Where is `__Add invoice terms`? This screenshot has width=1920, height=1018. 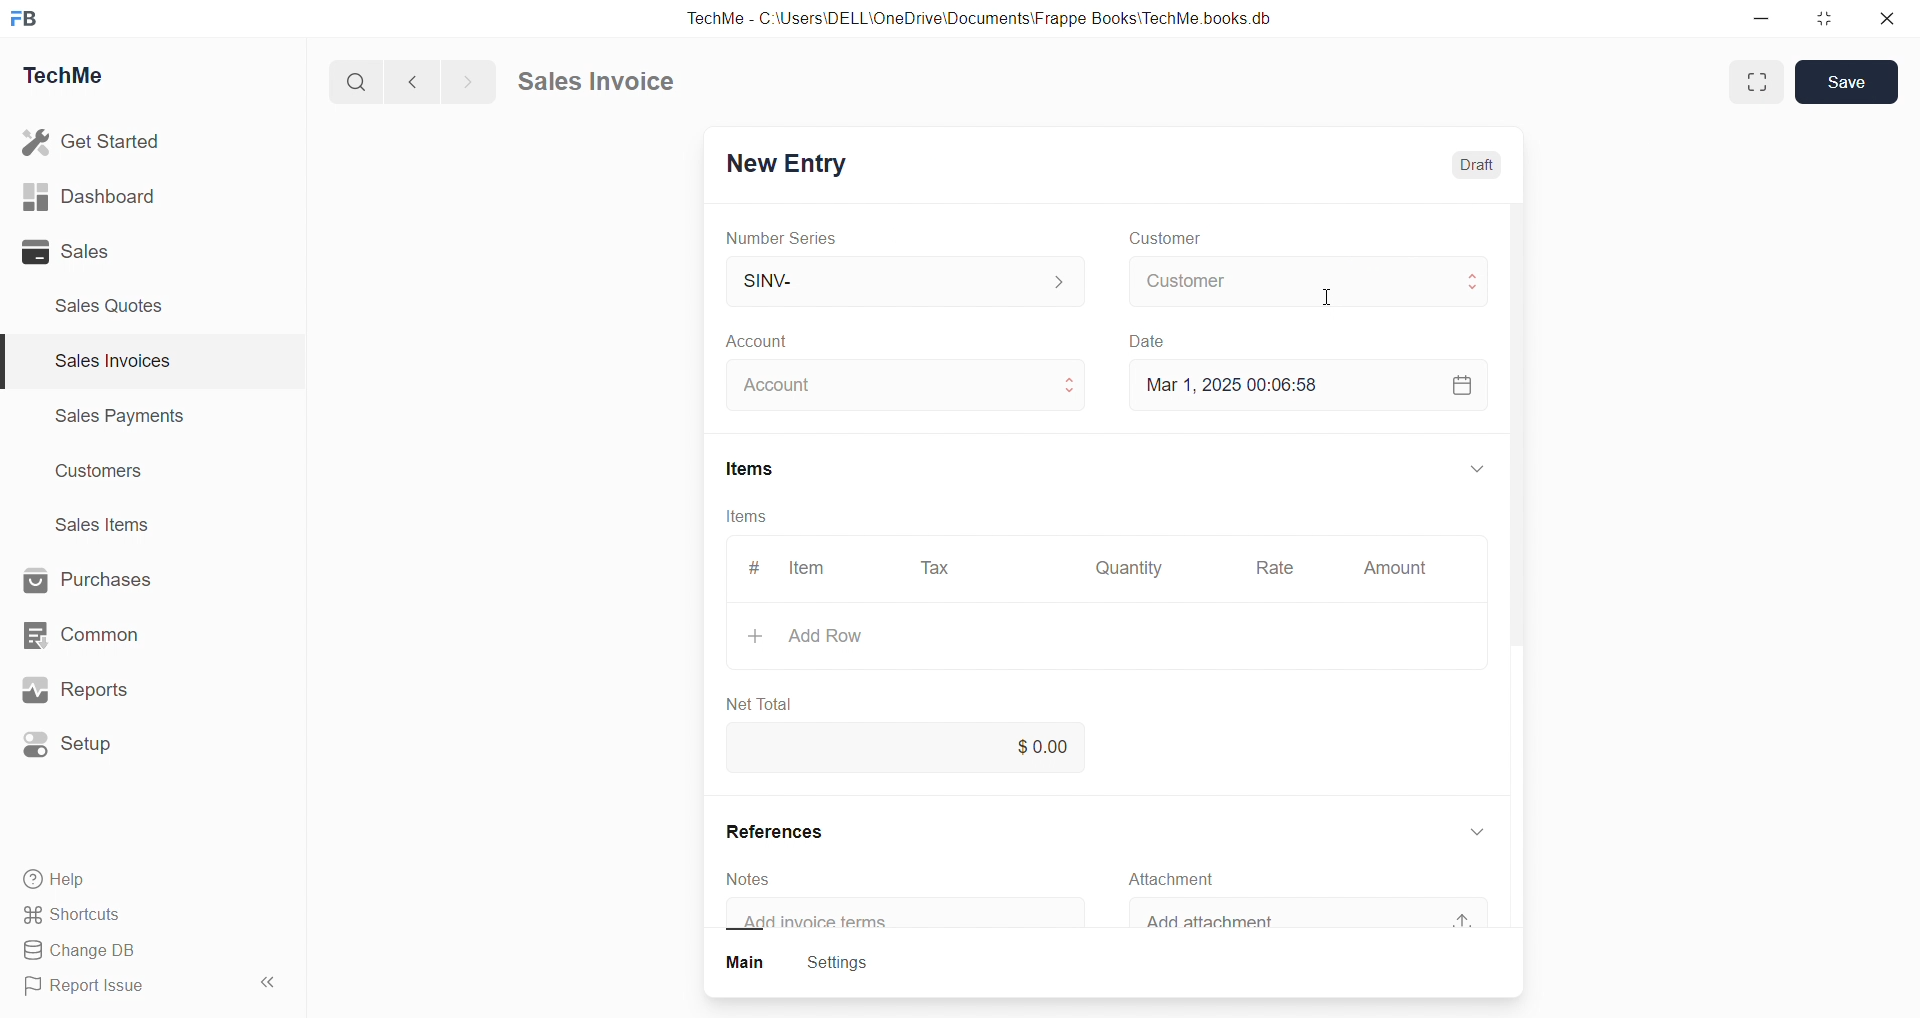 __Add invoice terms is located at coordinates (826, 922).